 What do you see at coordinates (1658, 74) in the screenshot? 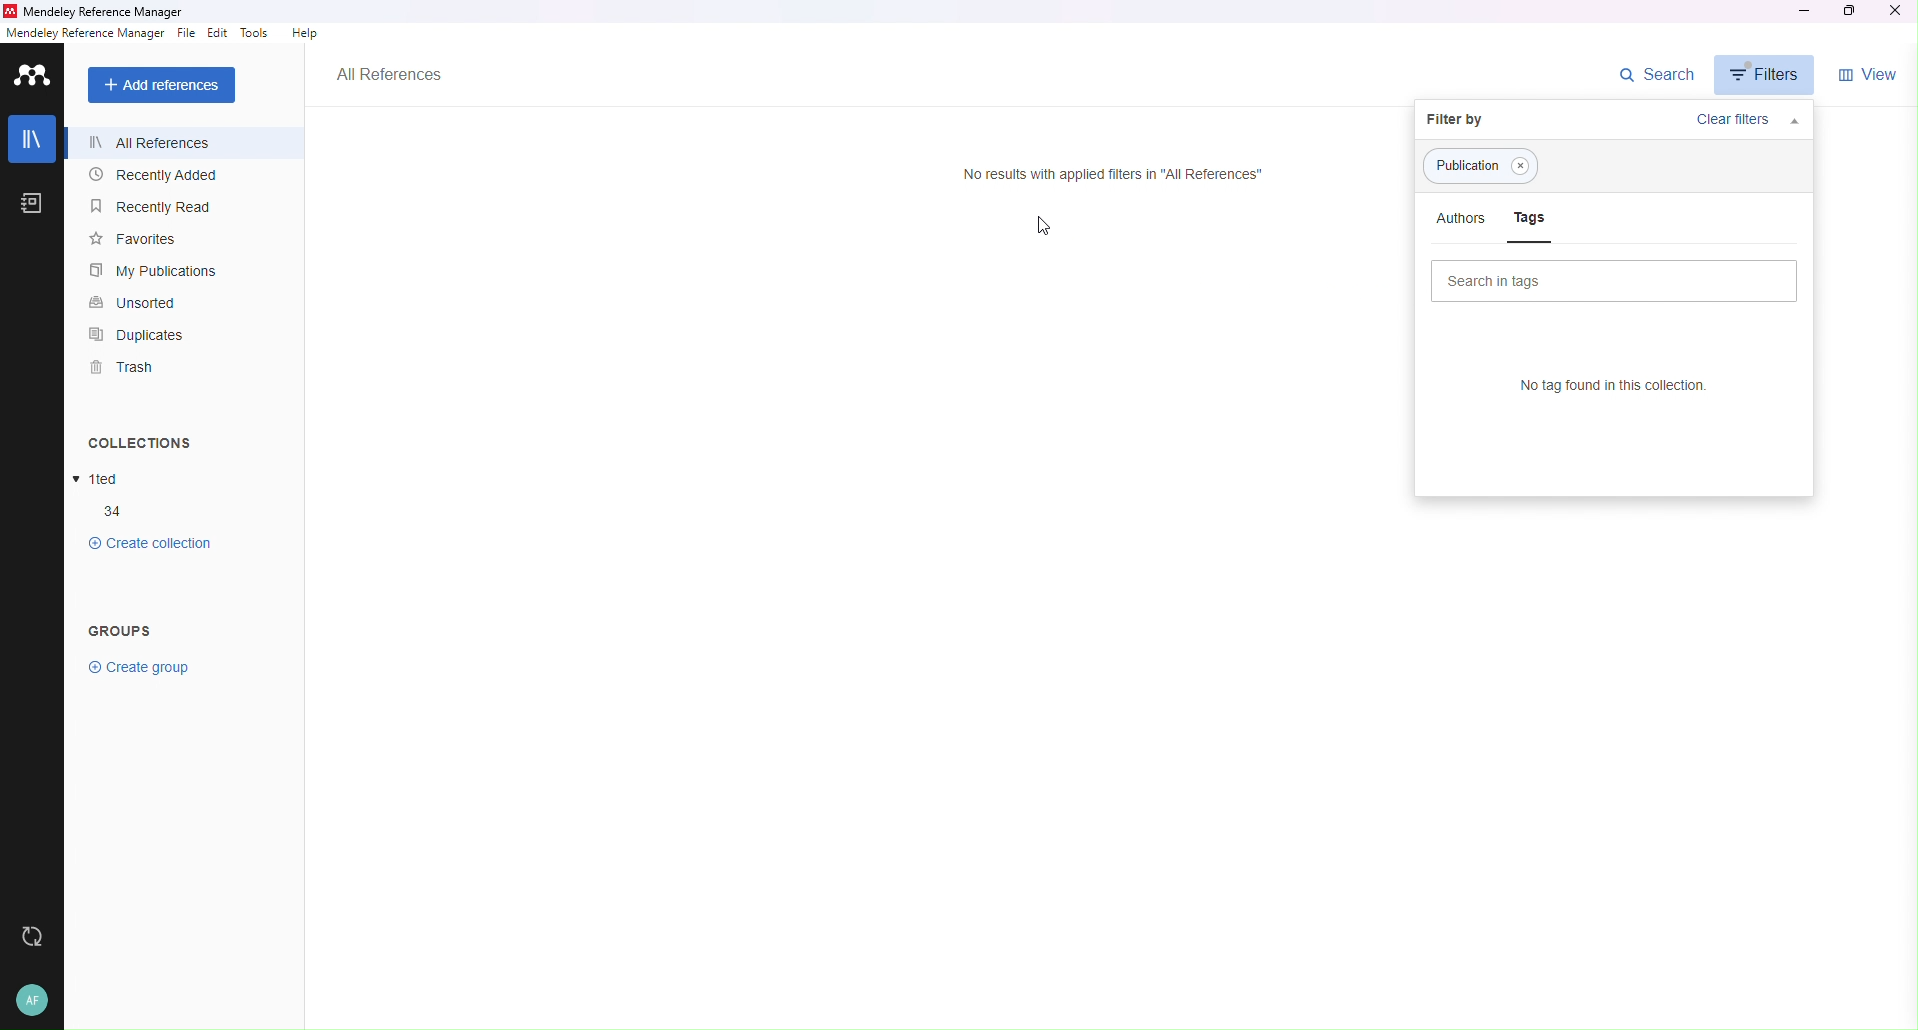
I see `Search` at bounding box center [1658, 74].